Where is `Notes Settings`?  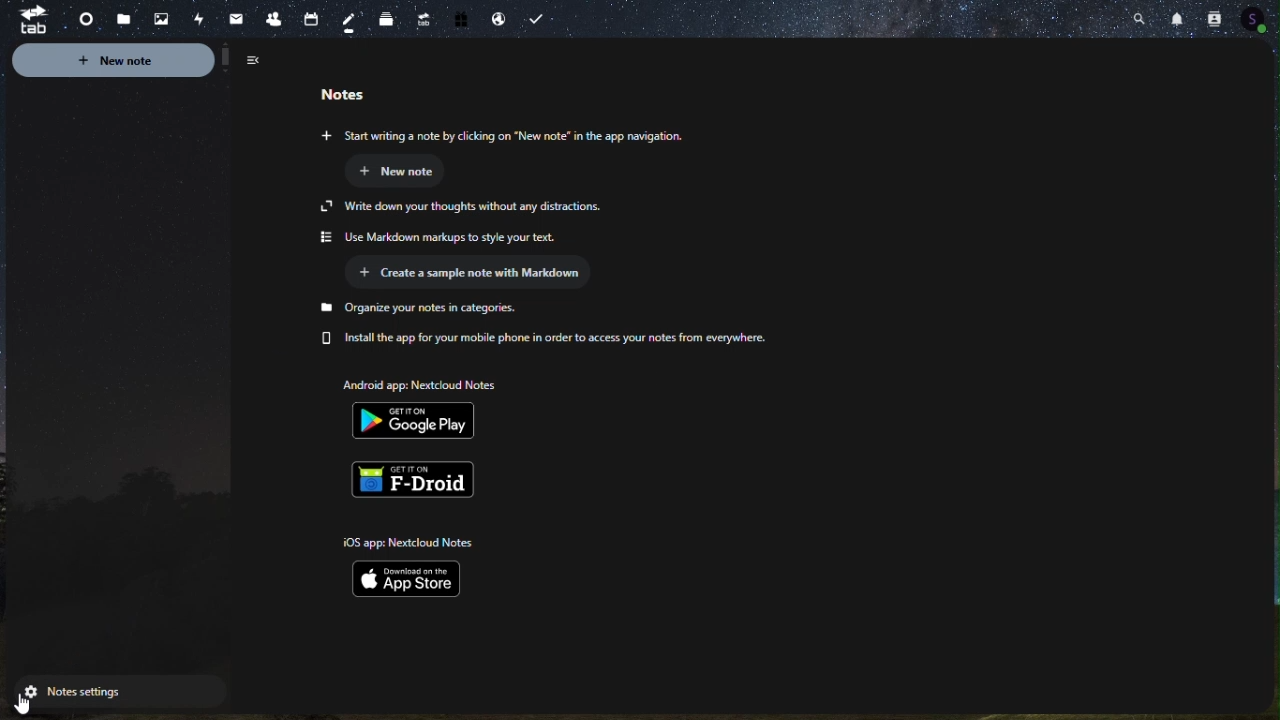 Notes Settings is located at coordinates (107, 692).